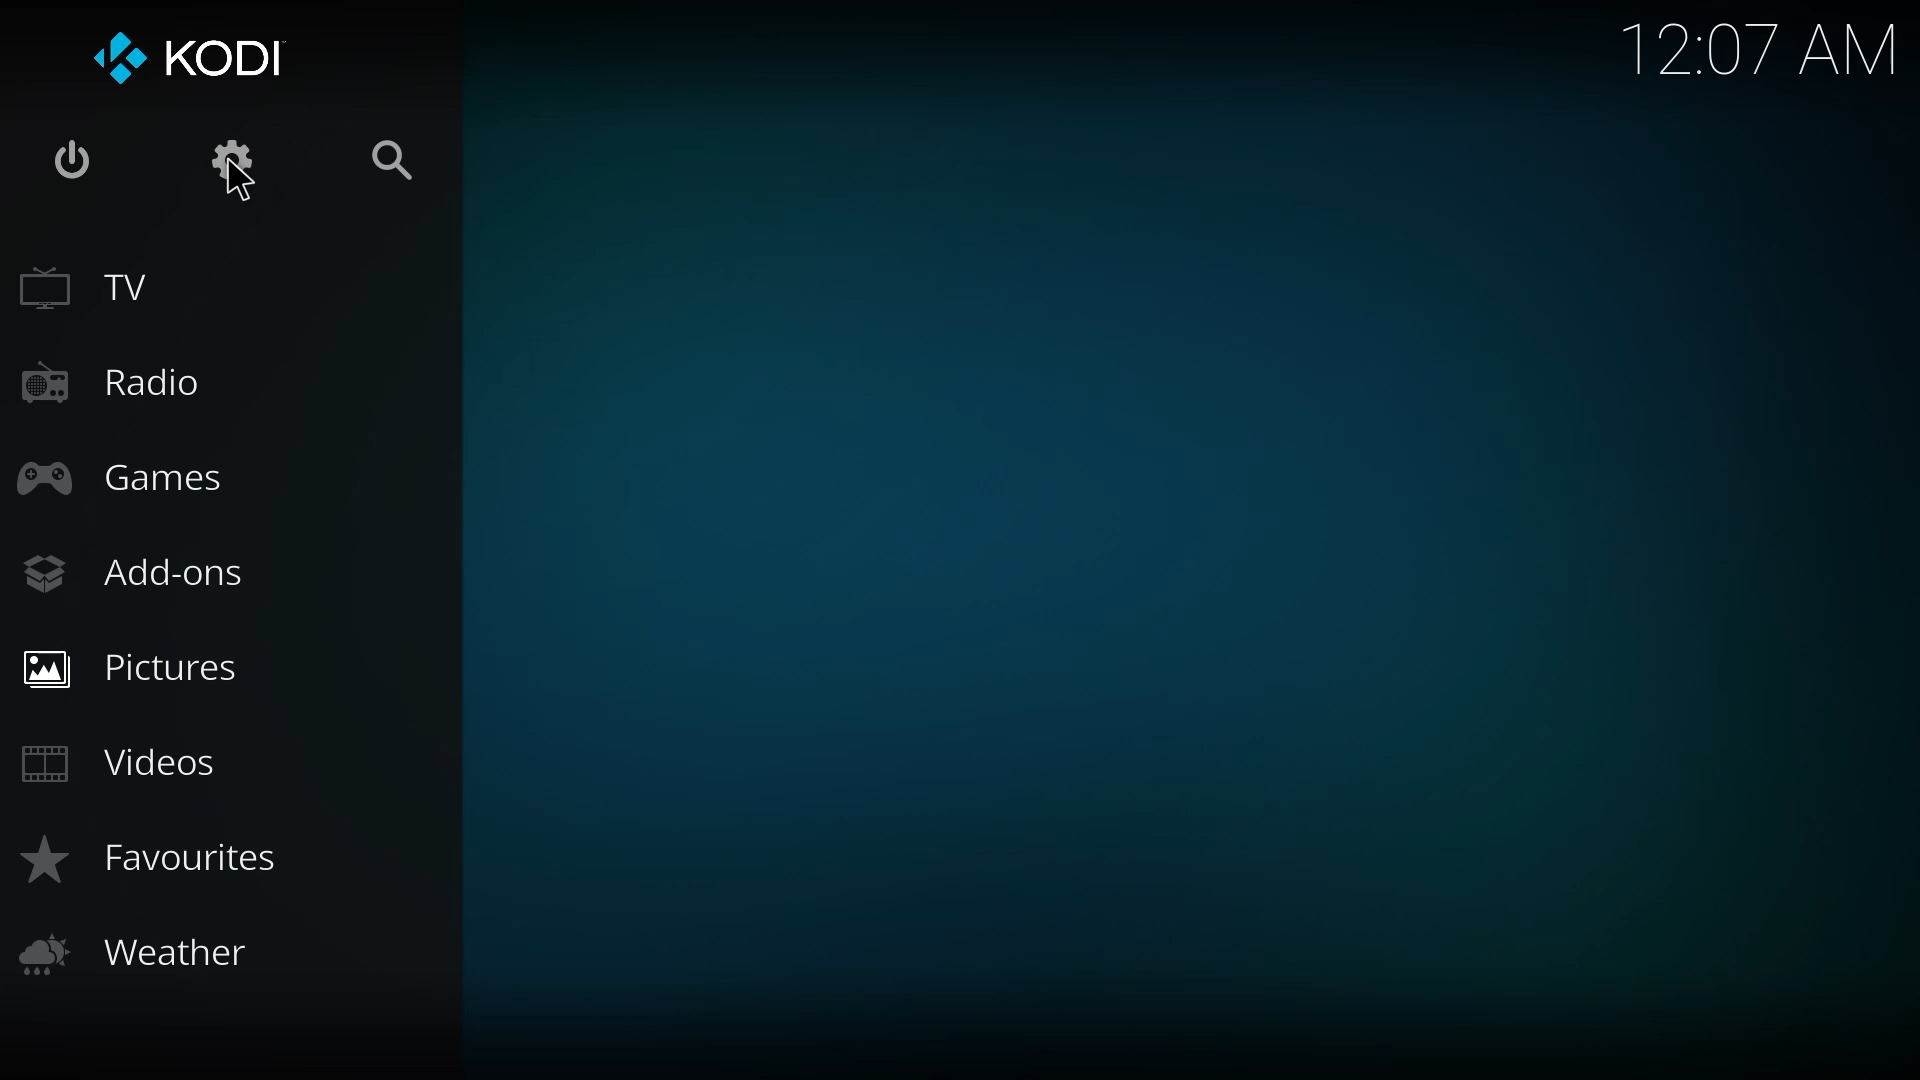 The image size is (1920, 1080). Describe the element at coordinates (73, 162) in the screenshot. I see `power` at that location.